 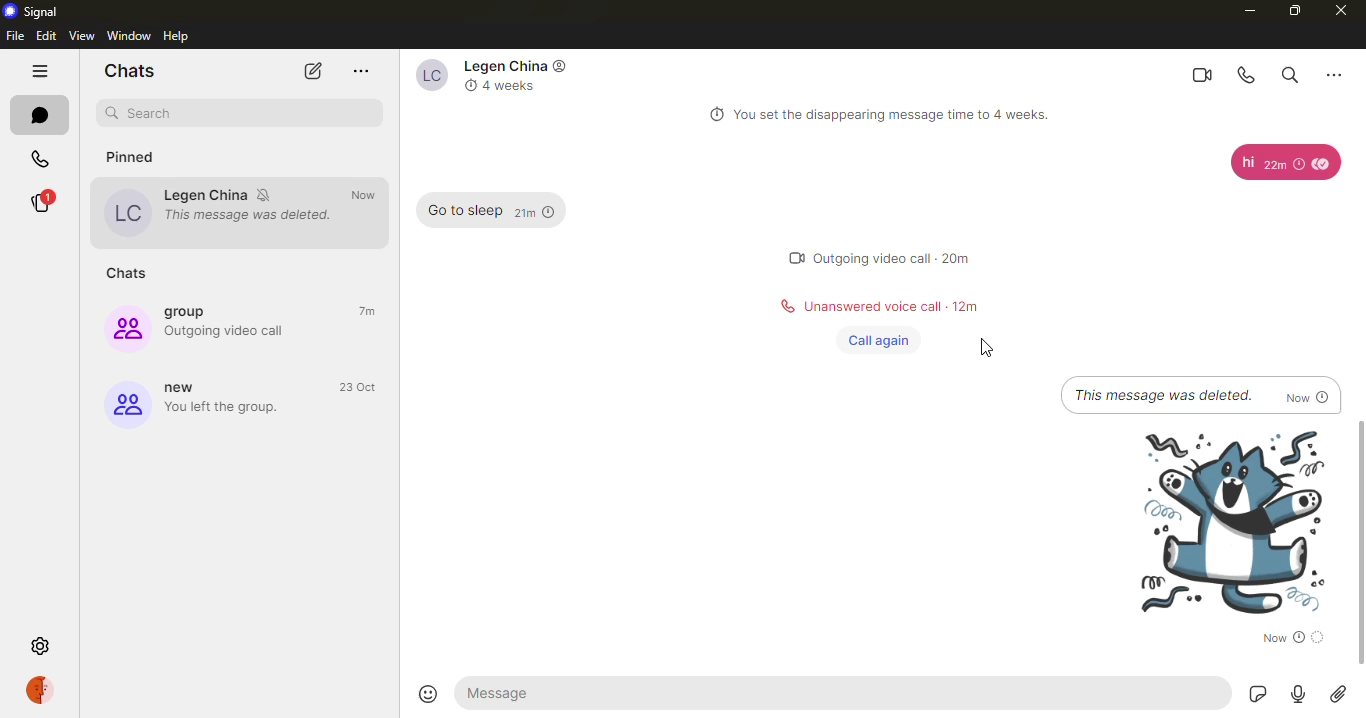 What do you see at coordinates (125, 213) in the screenshot?
I see `Legen china profile` at bounding box center [125, 213].